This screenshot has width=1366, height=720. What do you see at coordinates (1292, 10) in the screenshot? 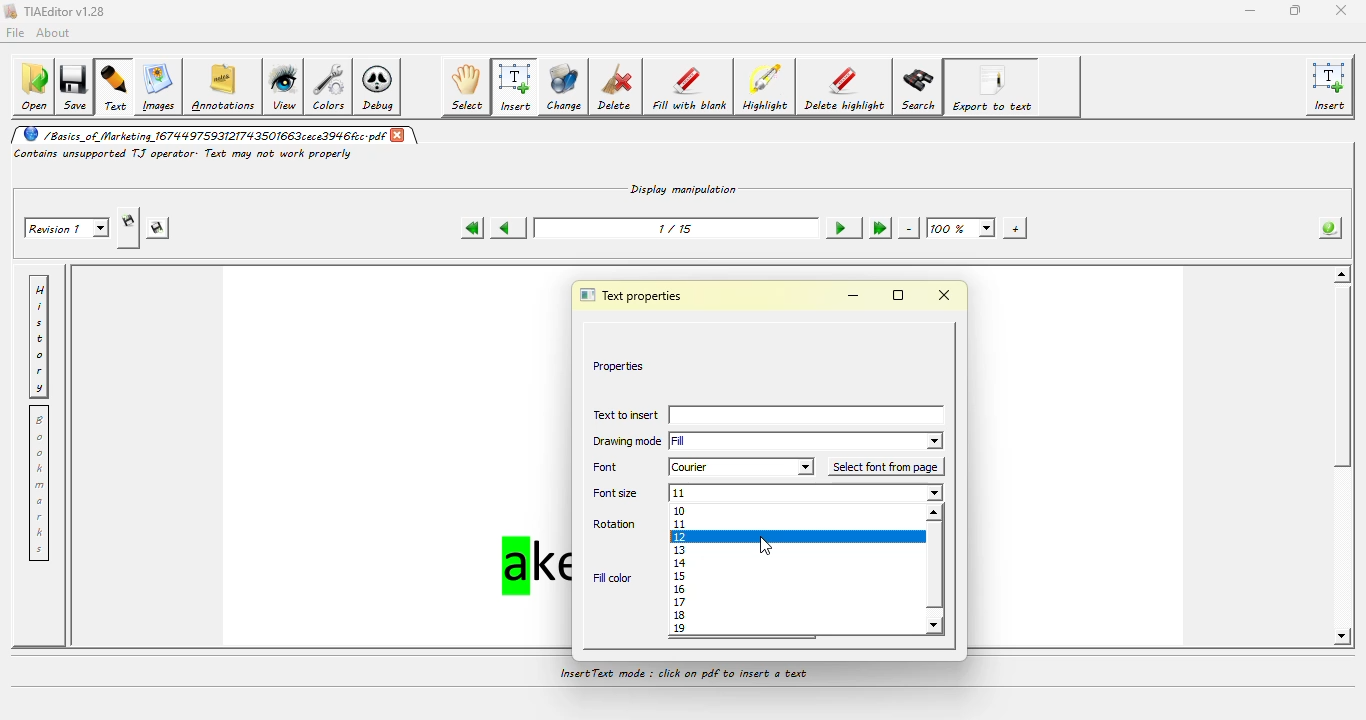
I see `maximize` at bounding box center [1292, 10].